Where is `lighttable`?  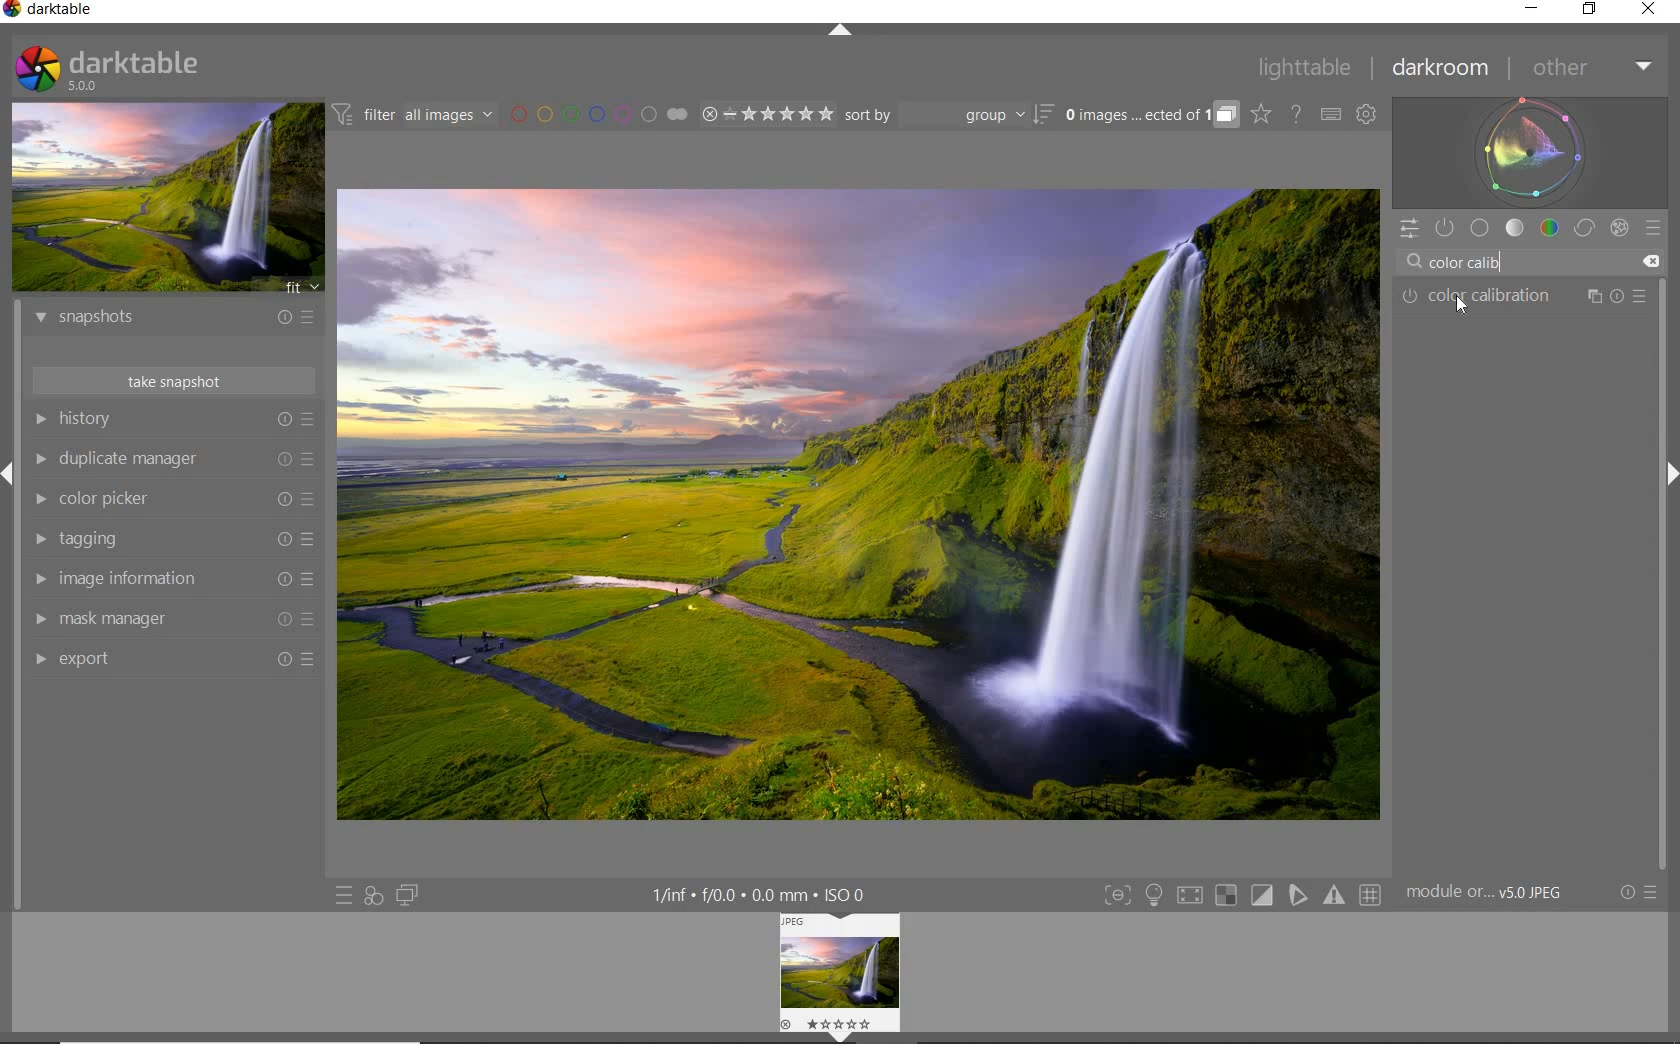
lighttable is located at coordinates (1310, 68).